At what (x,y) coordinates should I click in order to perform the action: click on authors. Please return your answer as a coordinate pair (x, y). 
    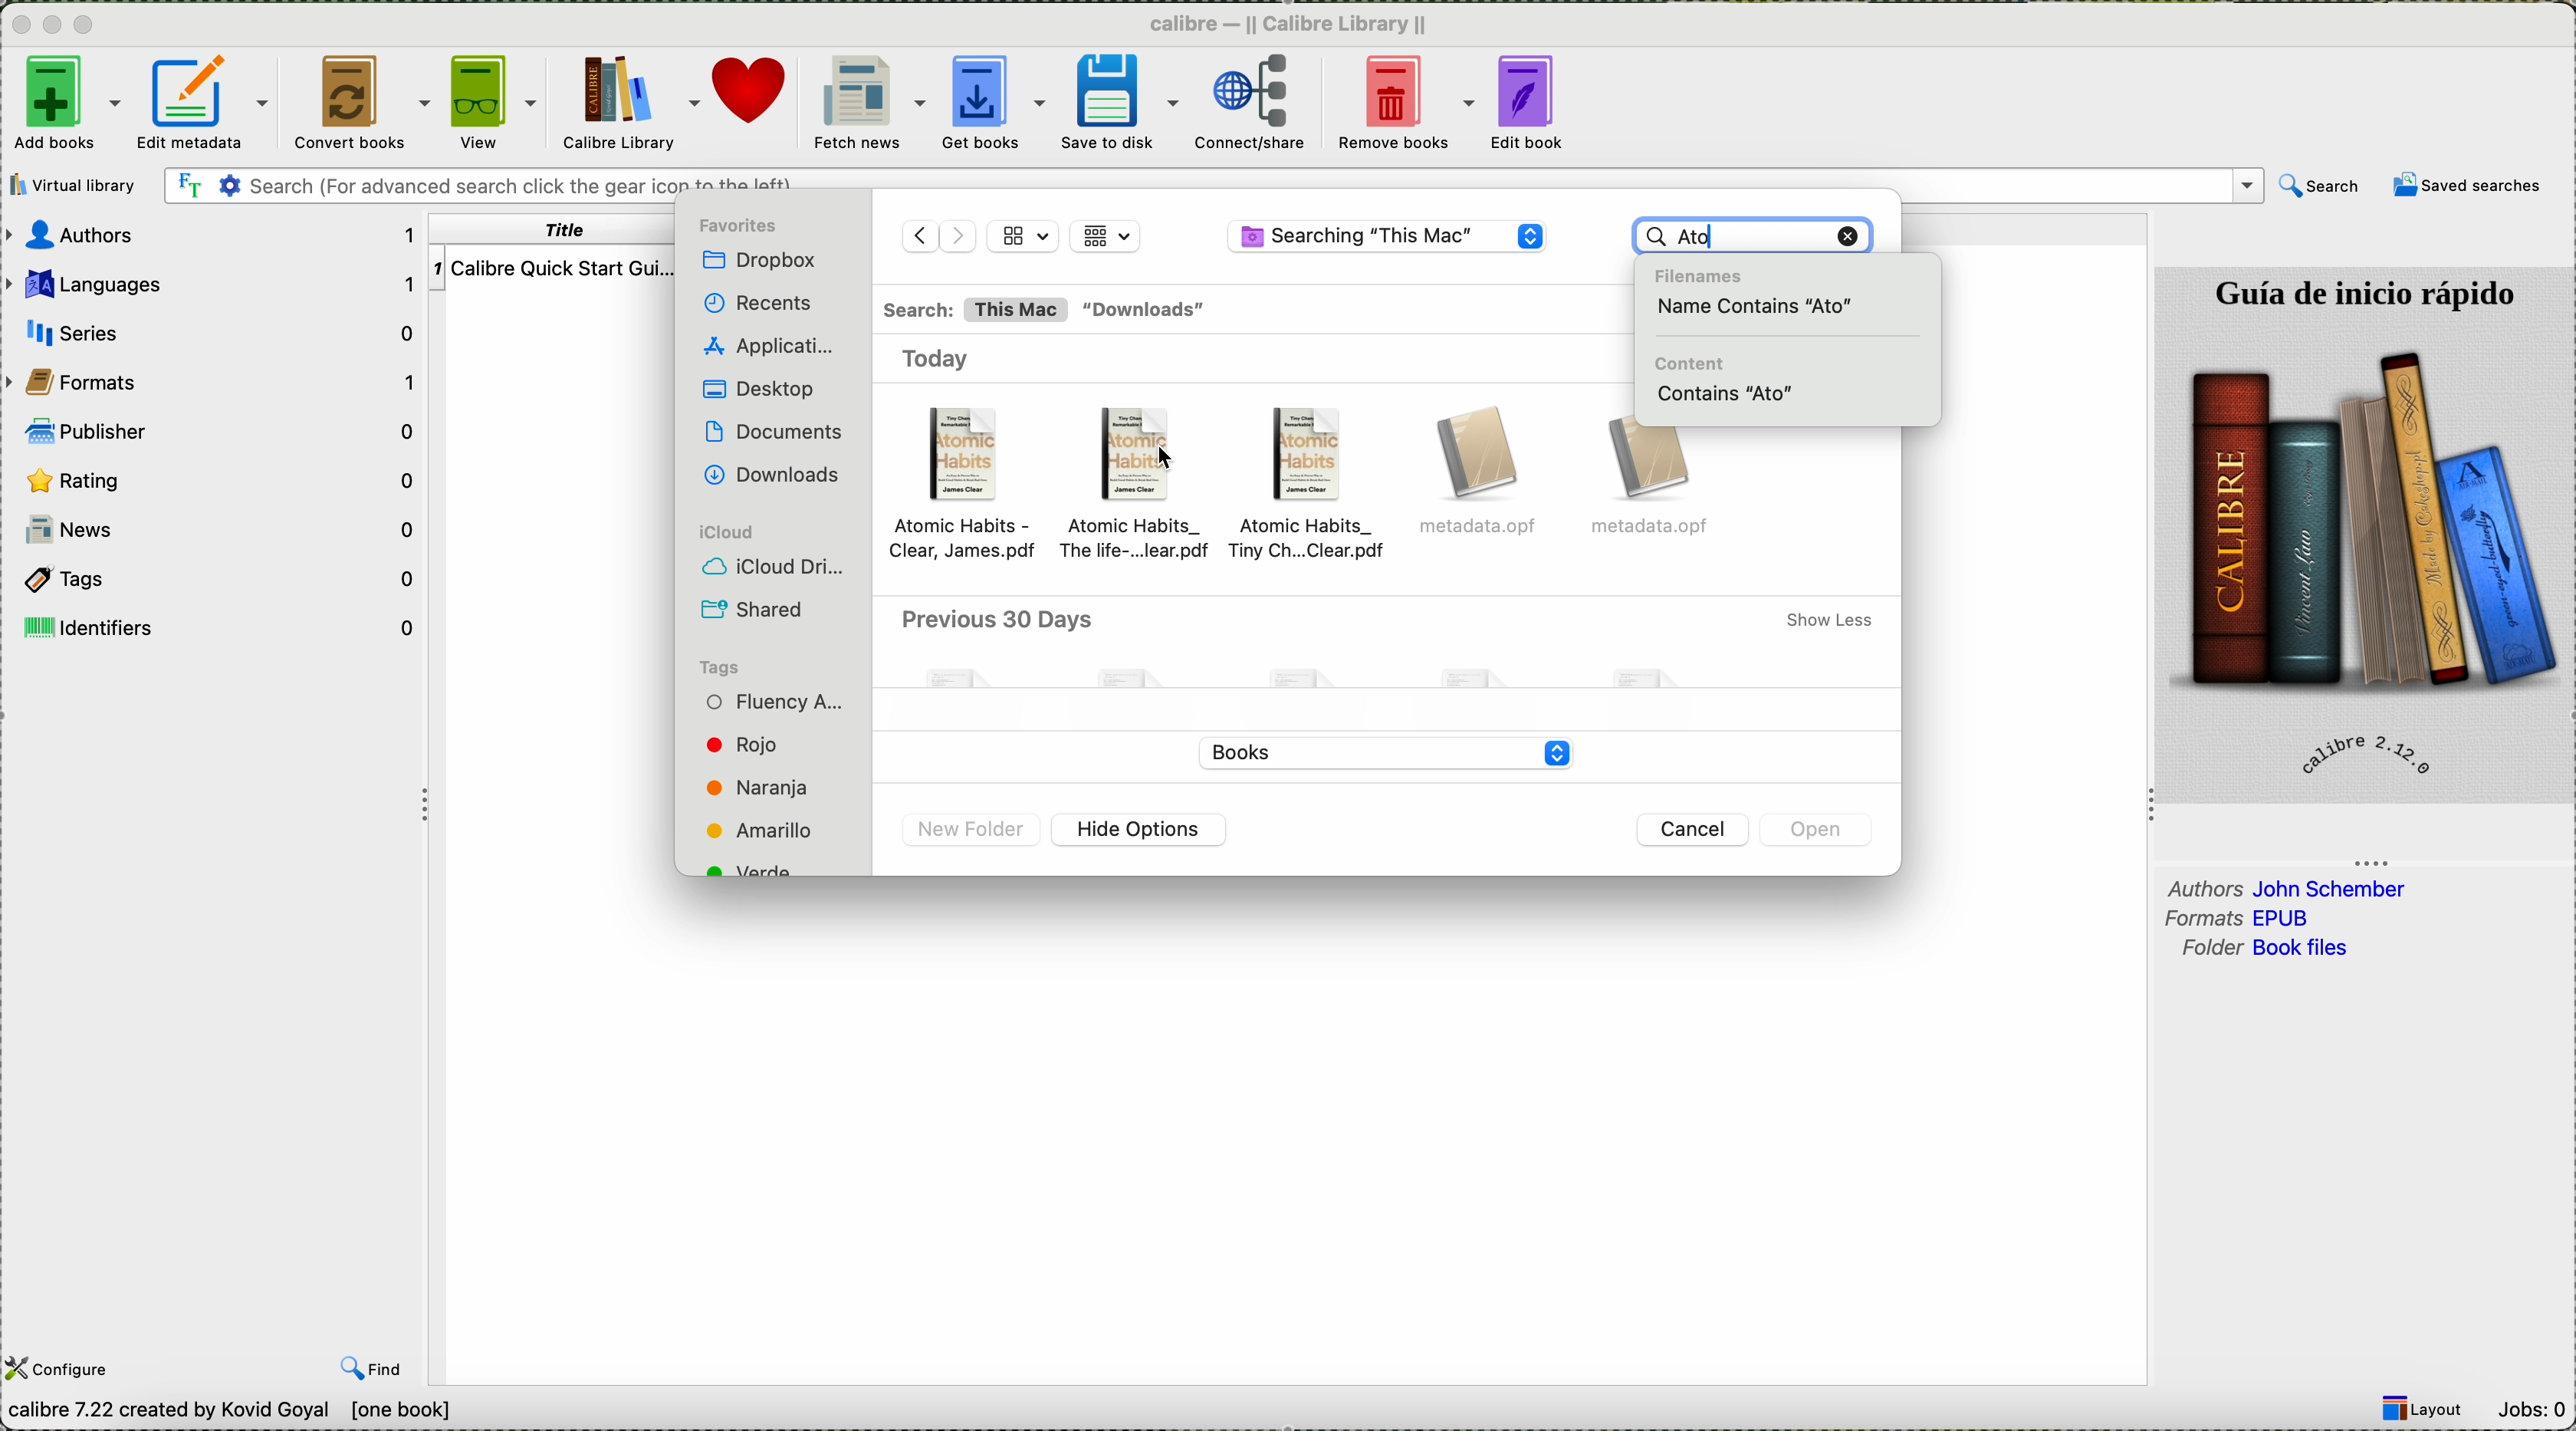
    Looking at the image, I should click on (2289, 888).